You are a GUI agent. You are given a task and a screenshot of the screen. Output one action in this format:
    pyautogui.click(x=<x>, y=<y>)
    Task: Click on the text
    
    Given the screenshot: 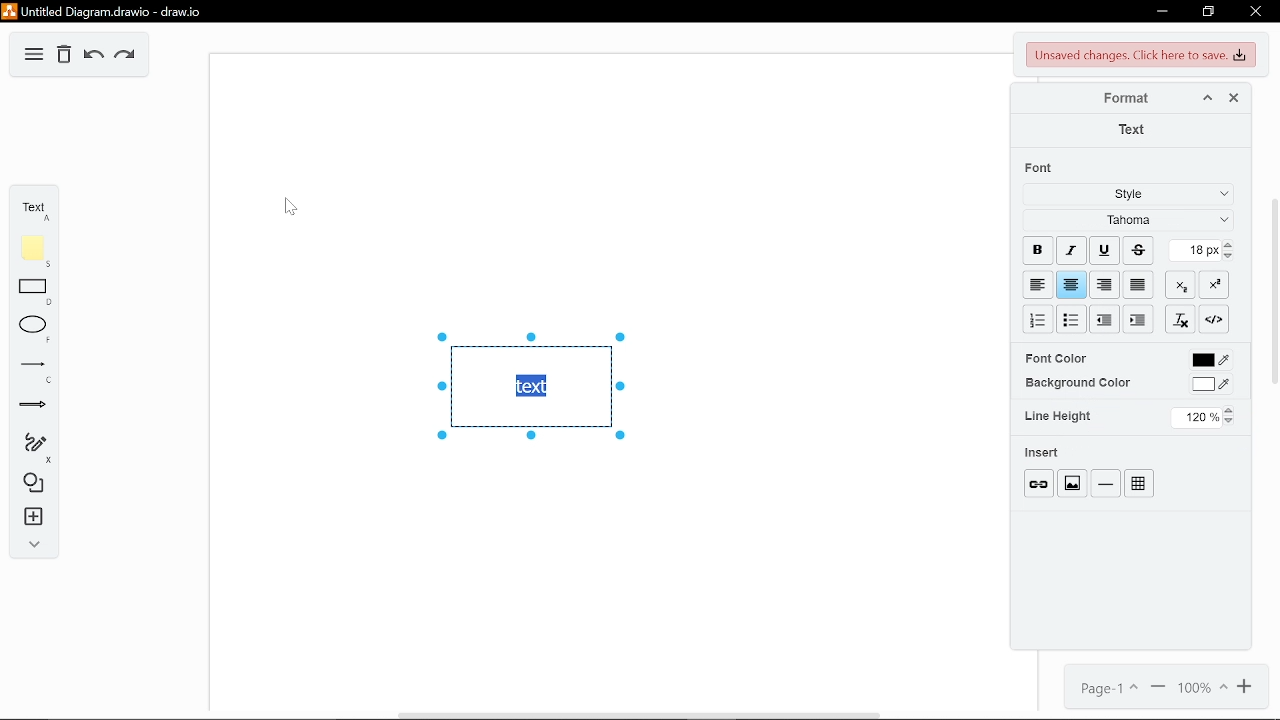 What is the action you would take?
    pyautogui.click(x=32, y=207)
    